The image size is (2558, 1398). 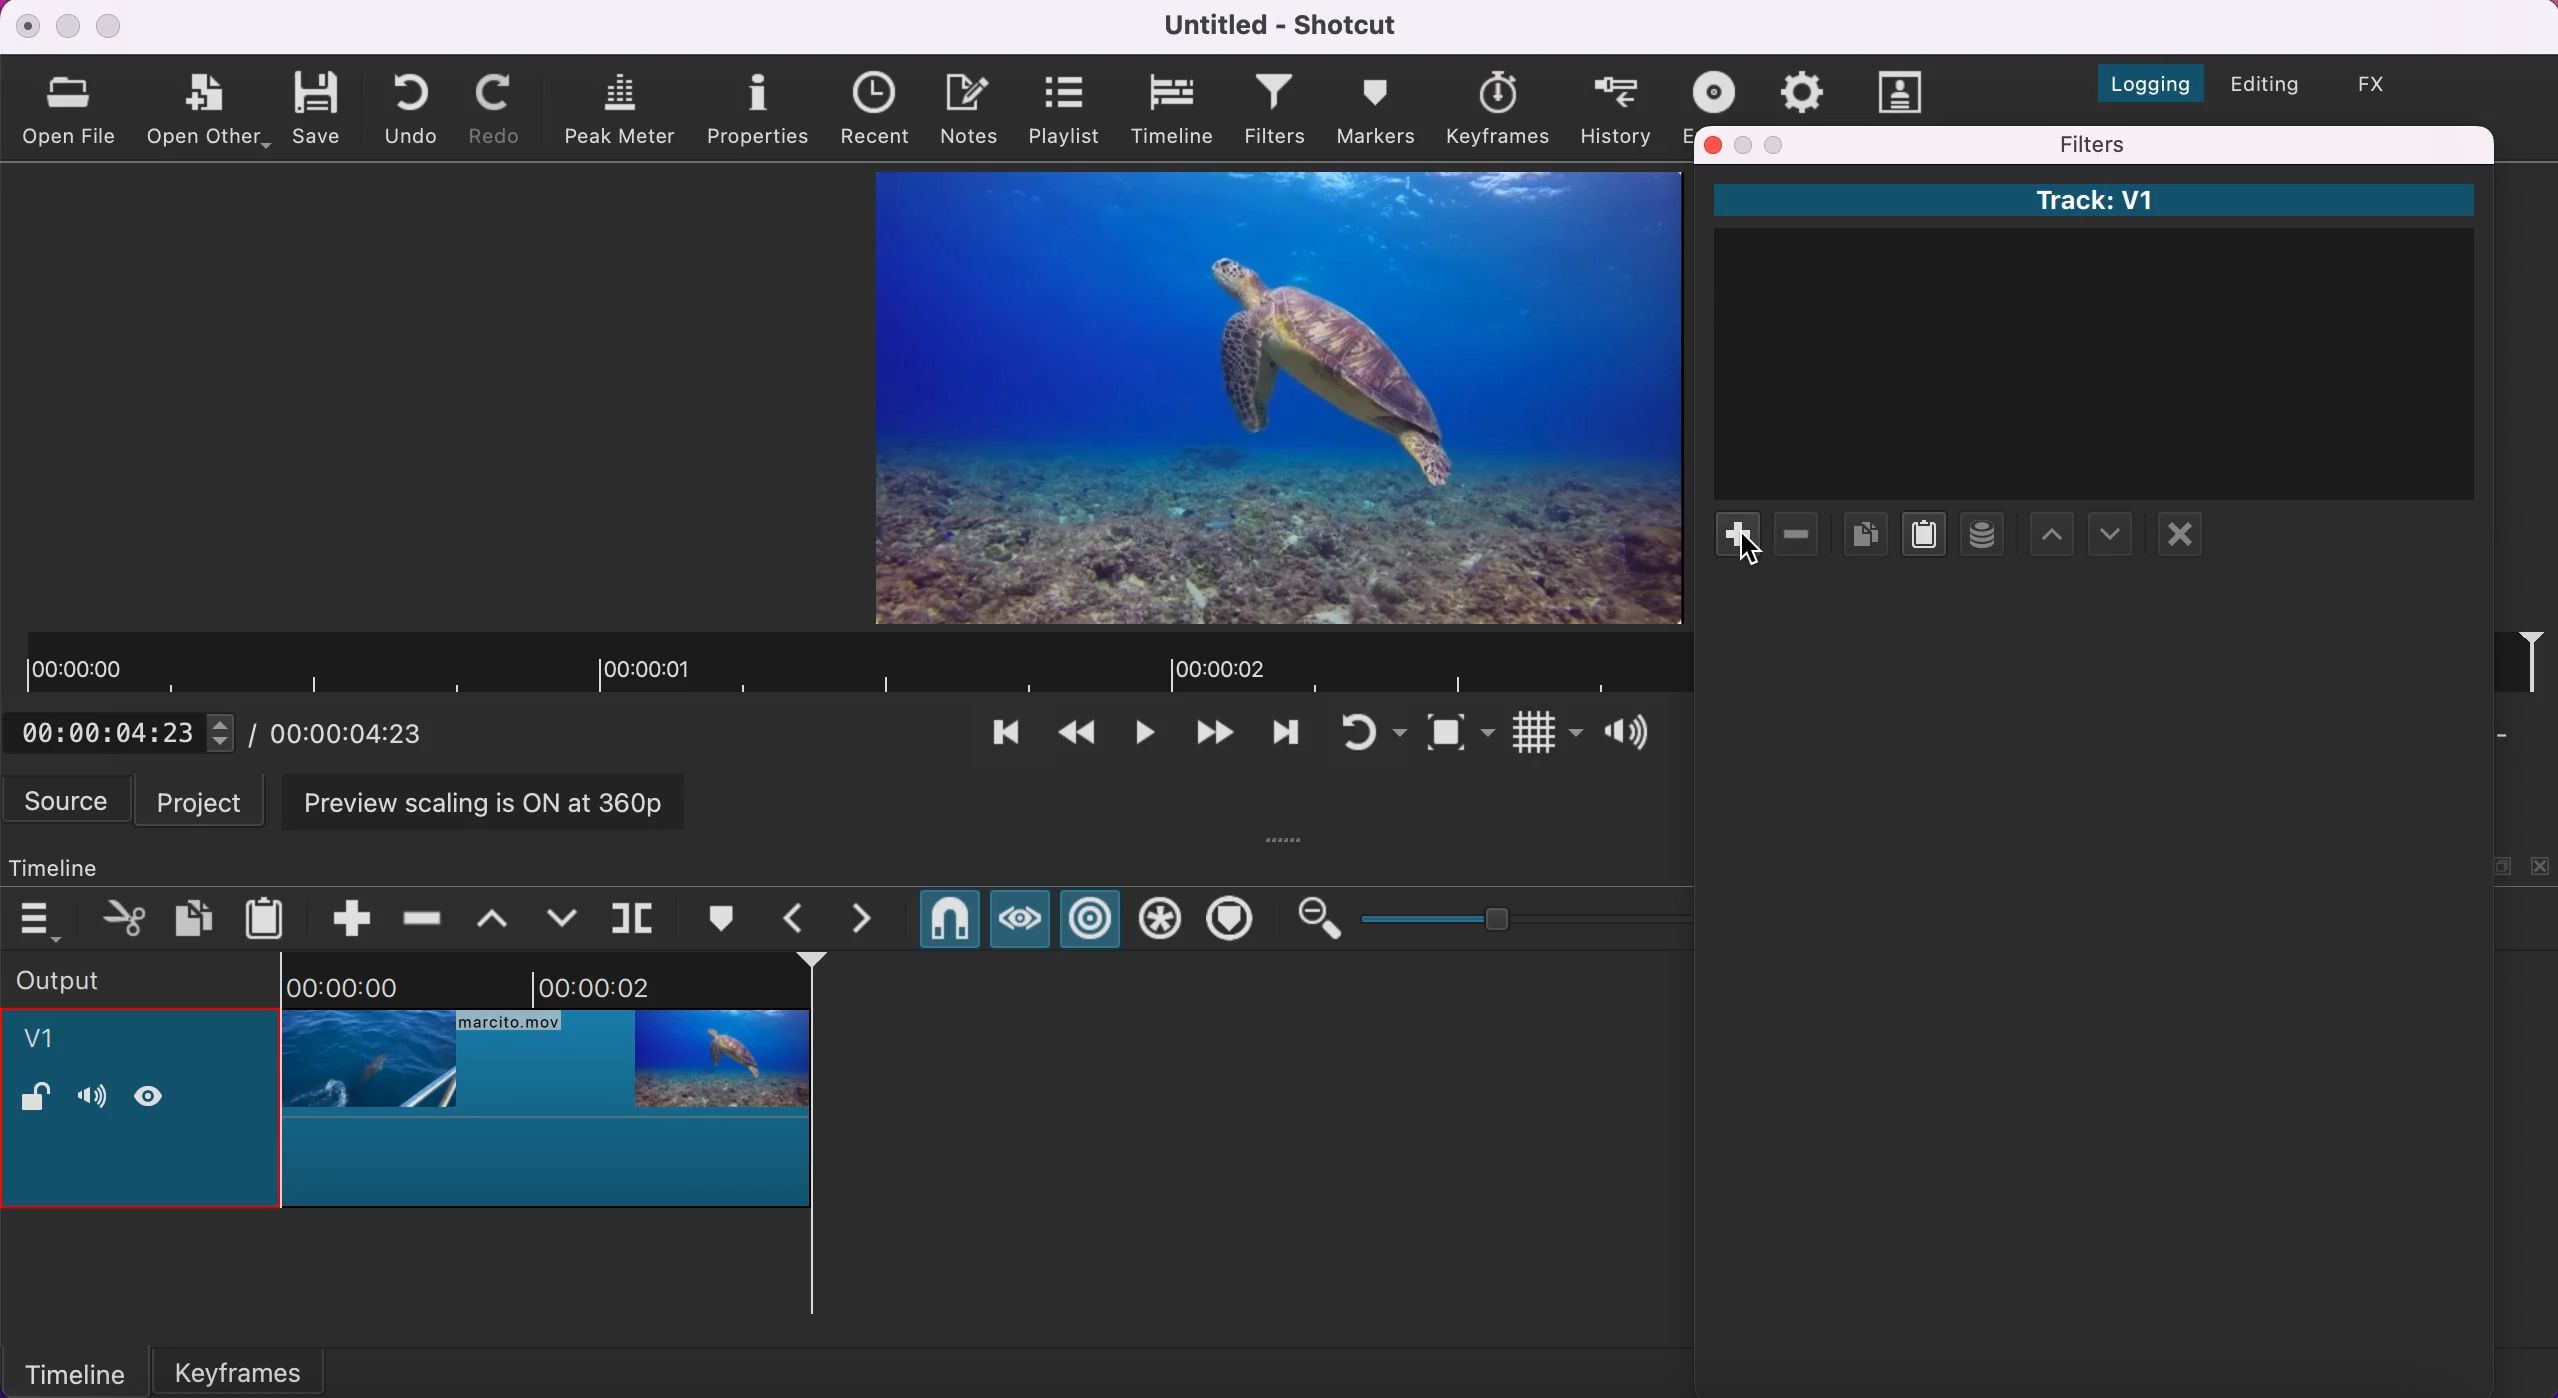 What do you see at coordinates (1092, 921) in the screenshot?
I see `ripple` at bounding box center [1092, 921].